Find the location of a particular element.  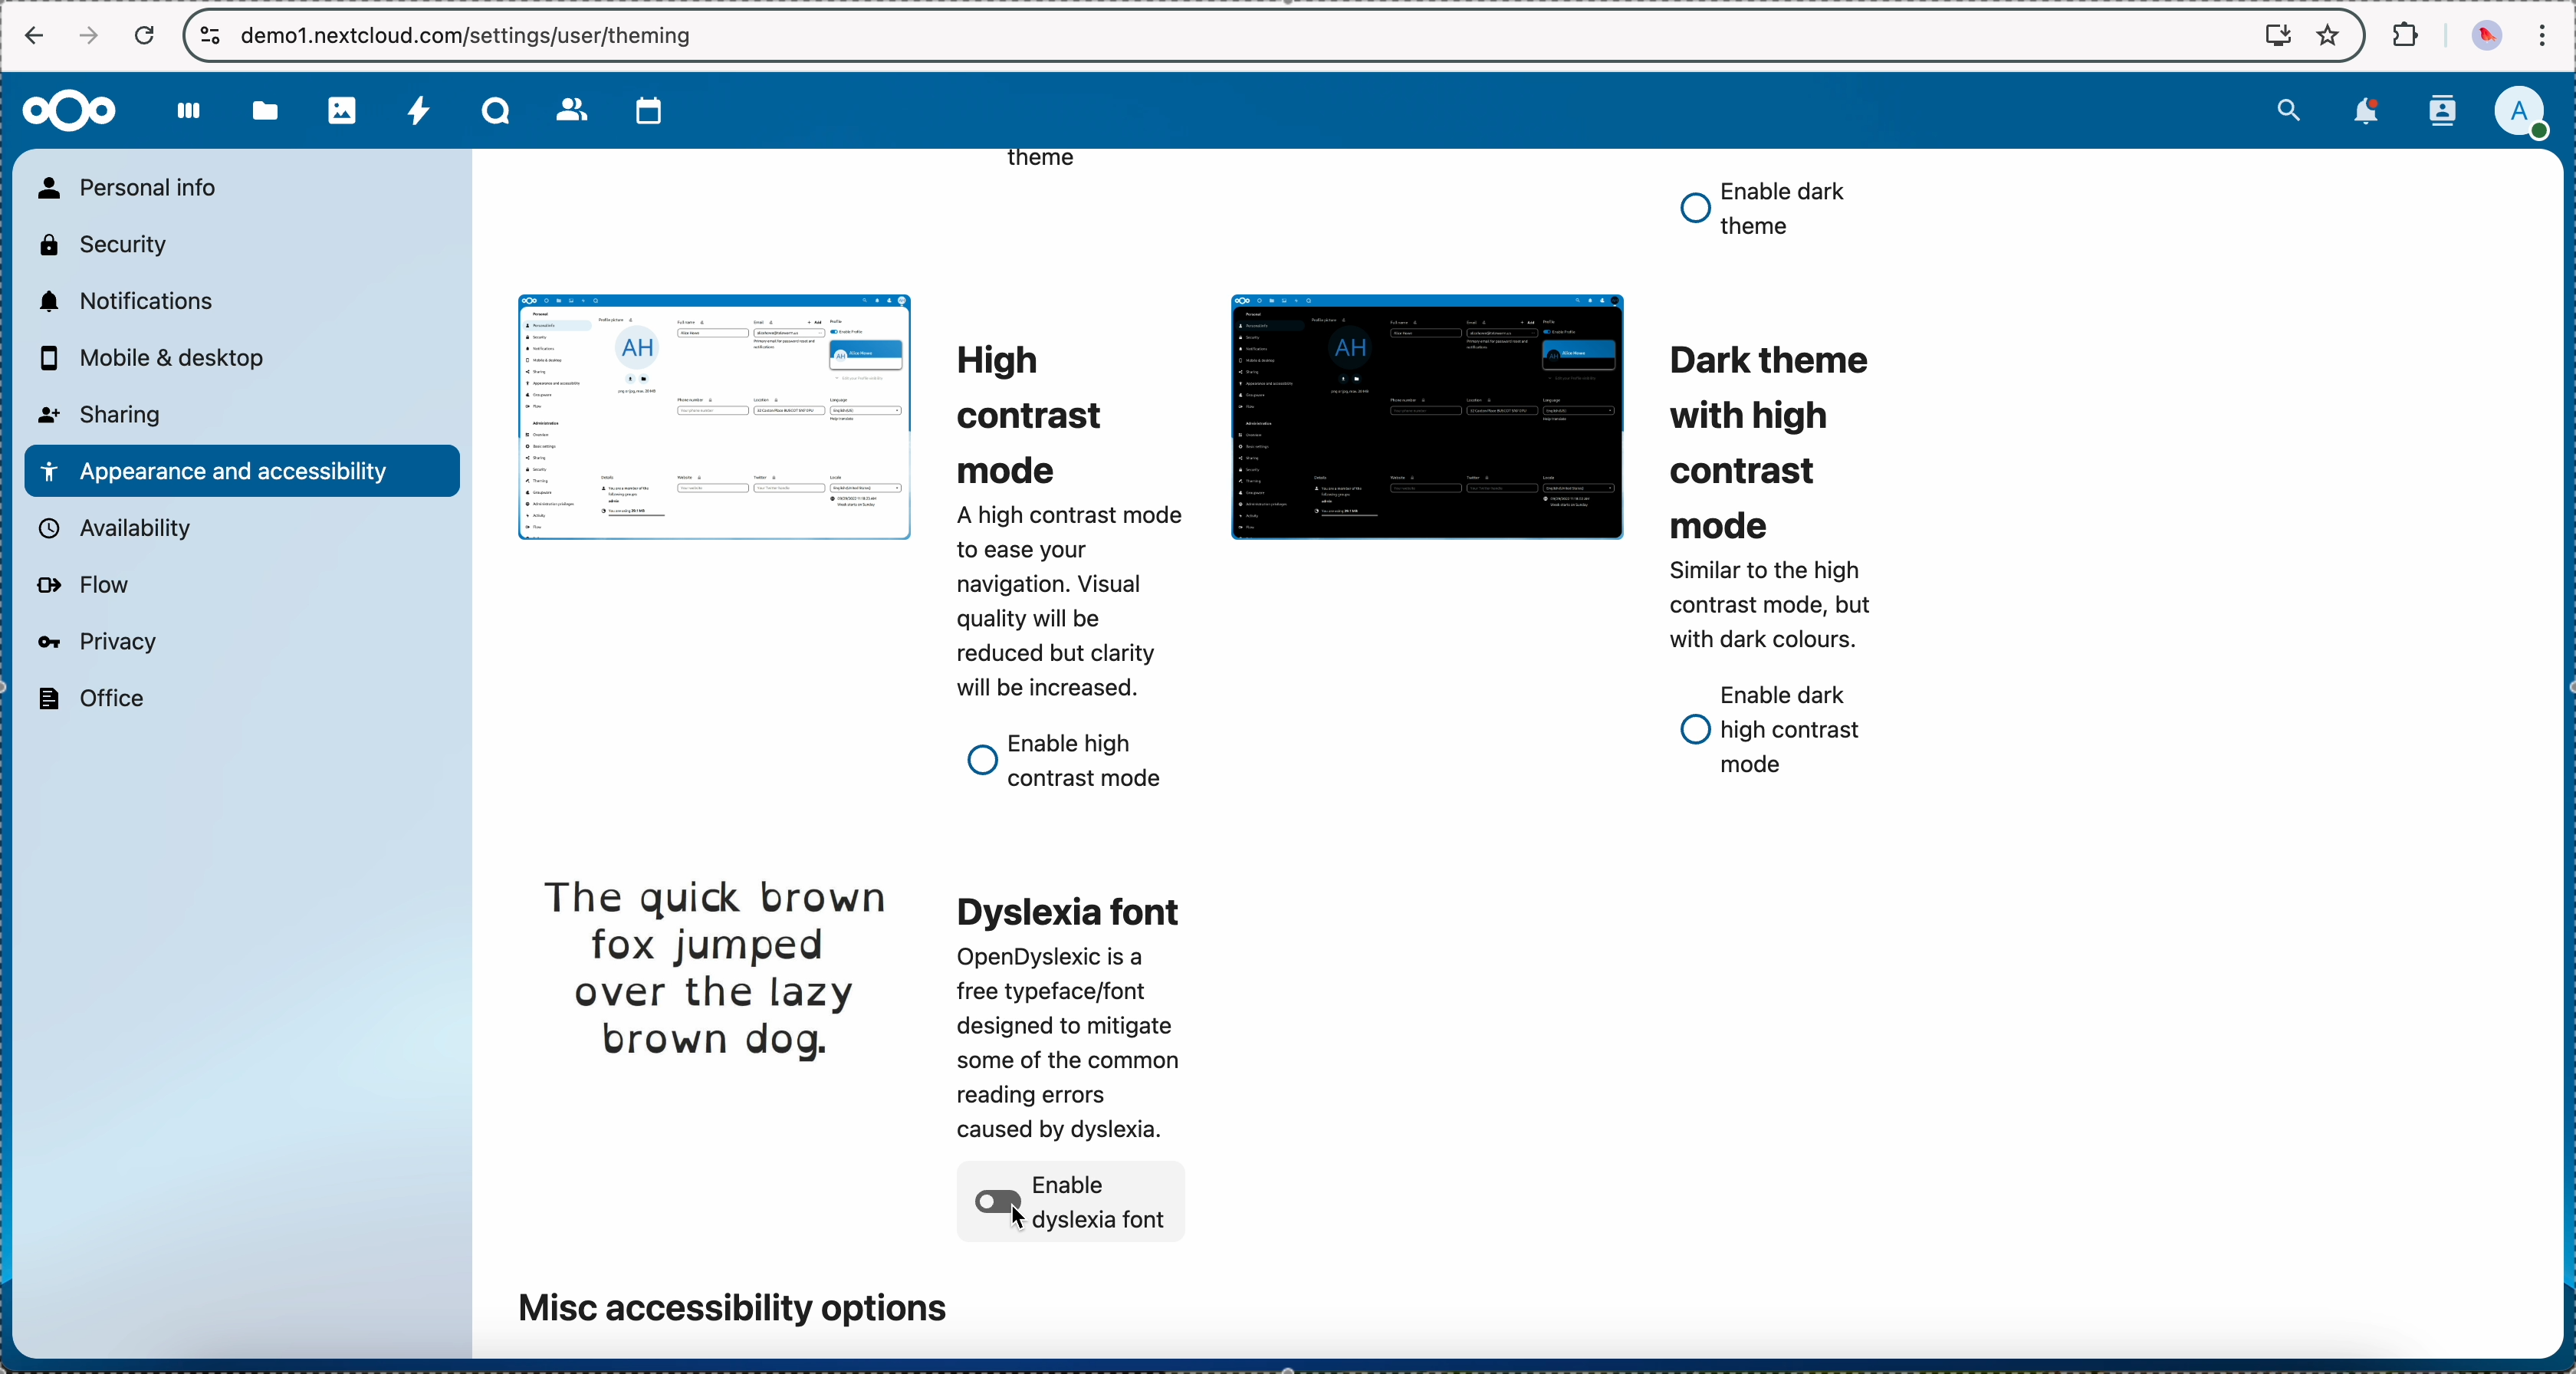

mobile and desktop is located at coordinates (161, 356).